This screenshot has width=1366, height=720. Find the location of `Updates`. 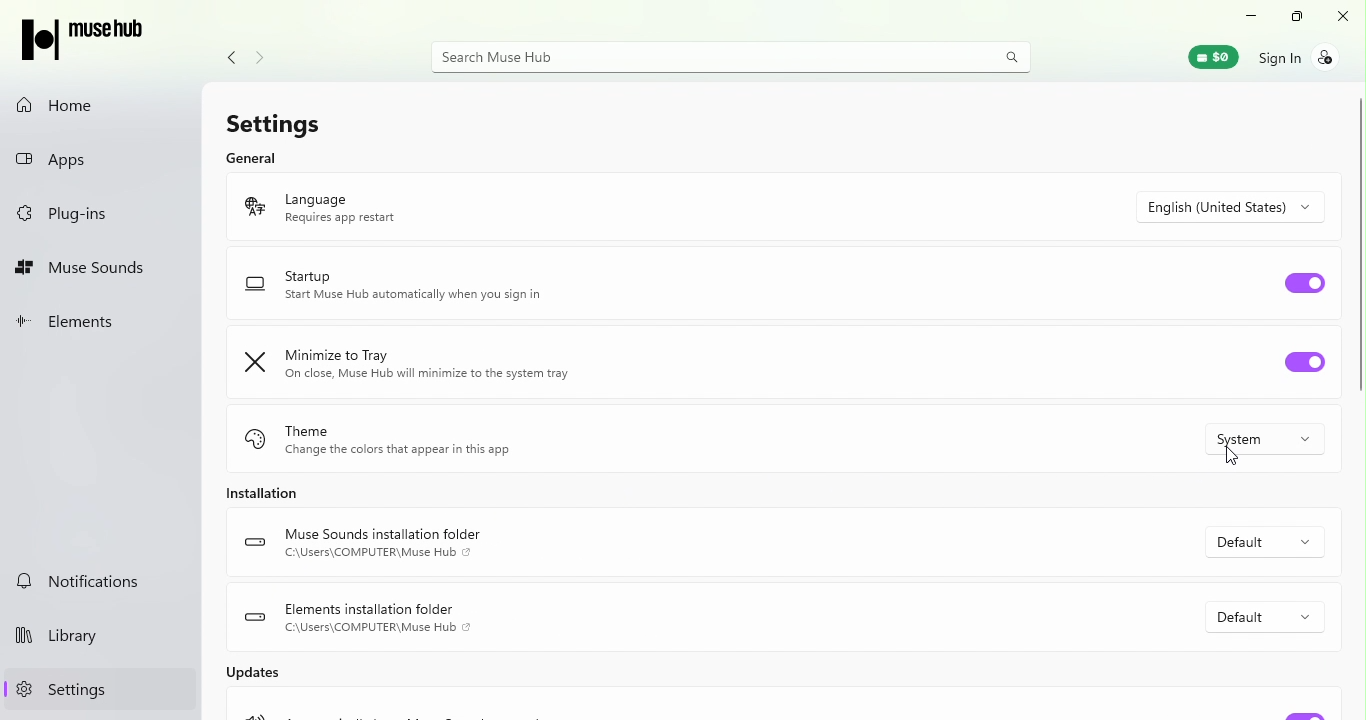

Updates is located at coordinates (263, 677).